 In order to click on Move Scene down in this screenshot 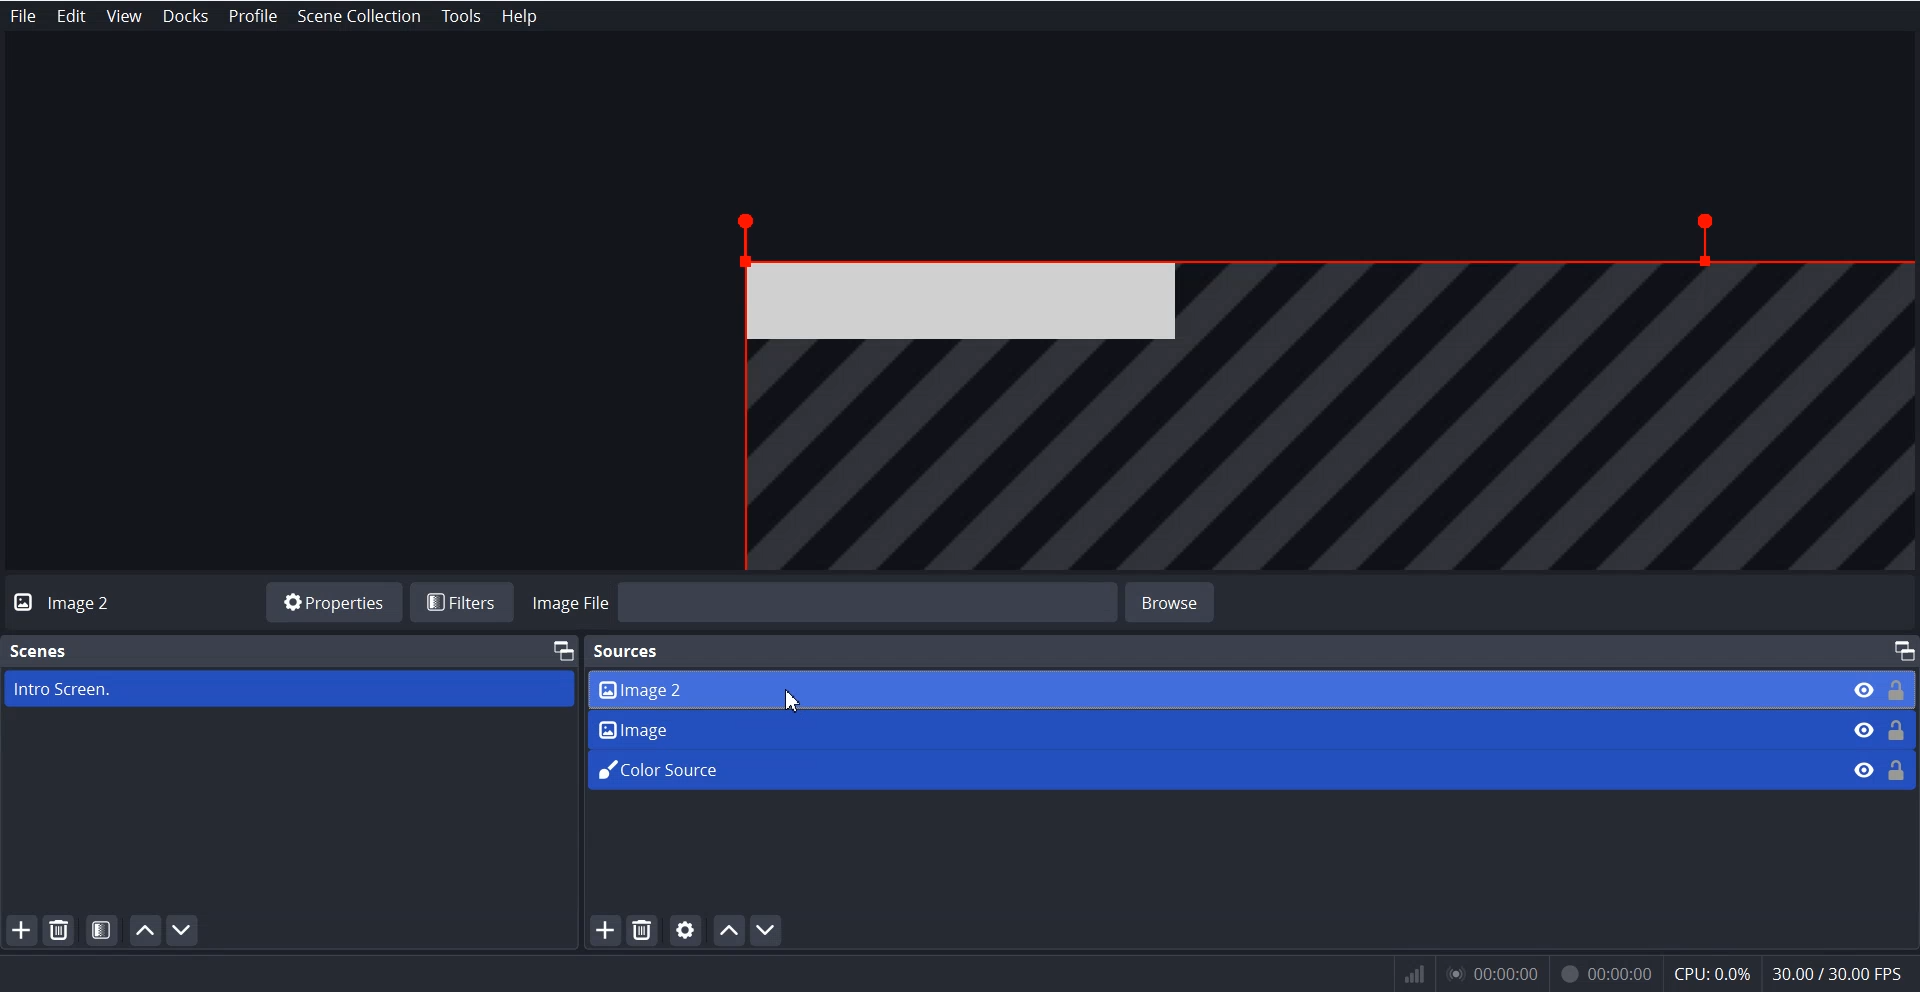, I will do `click(770, 930)`.